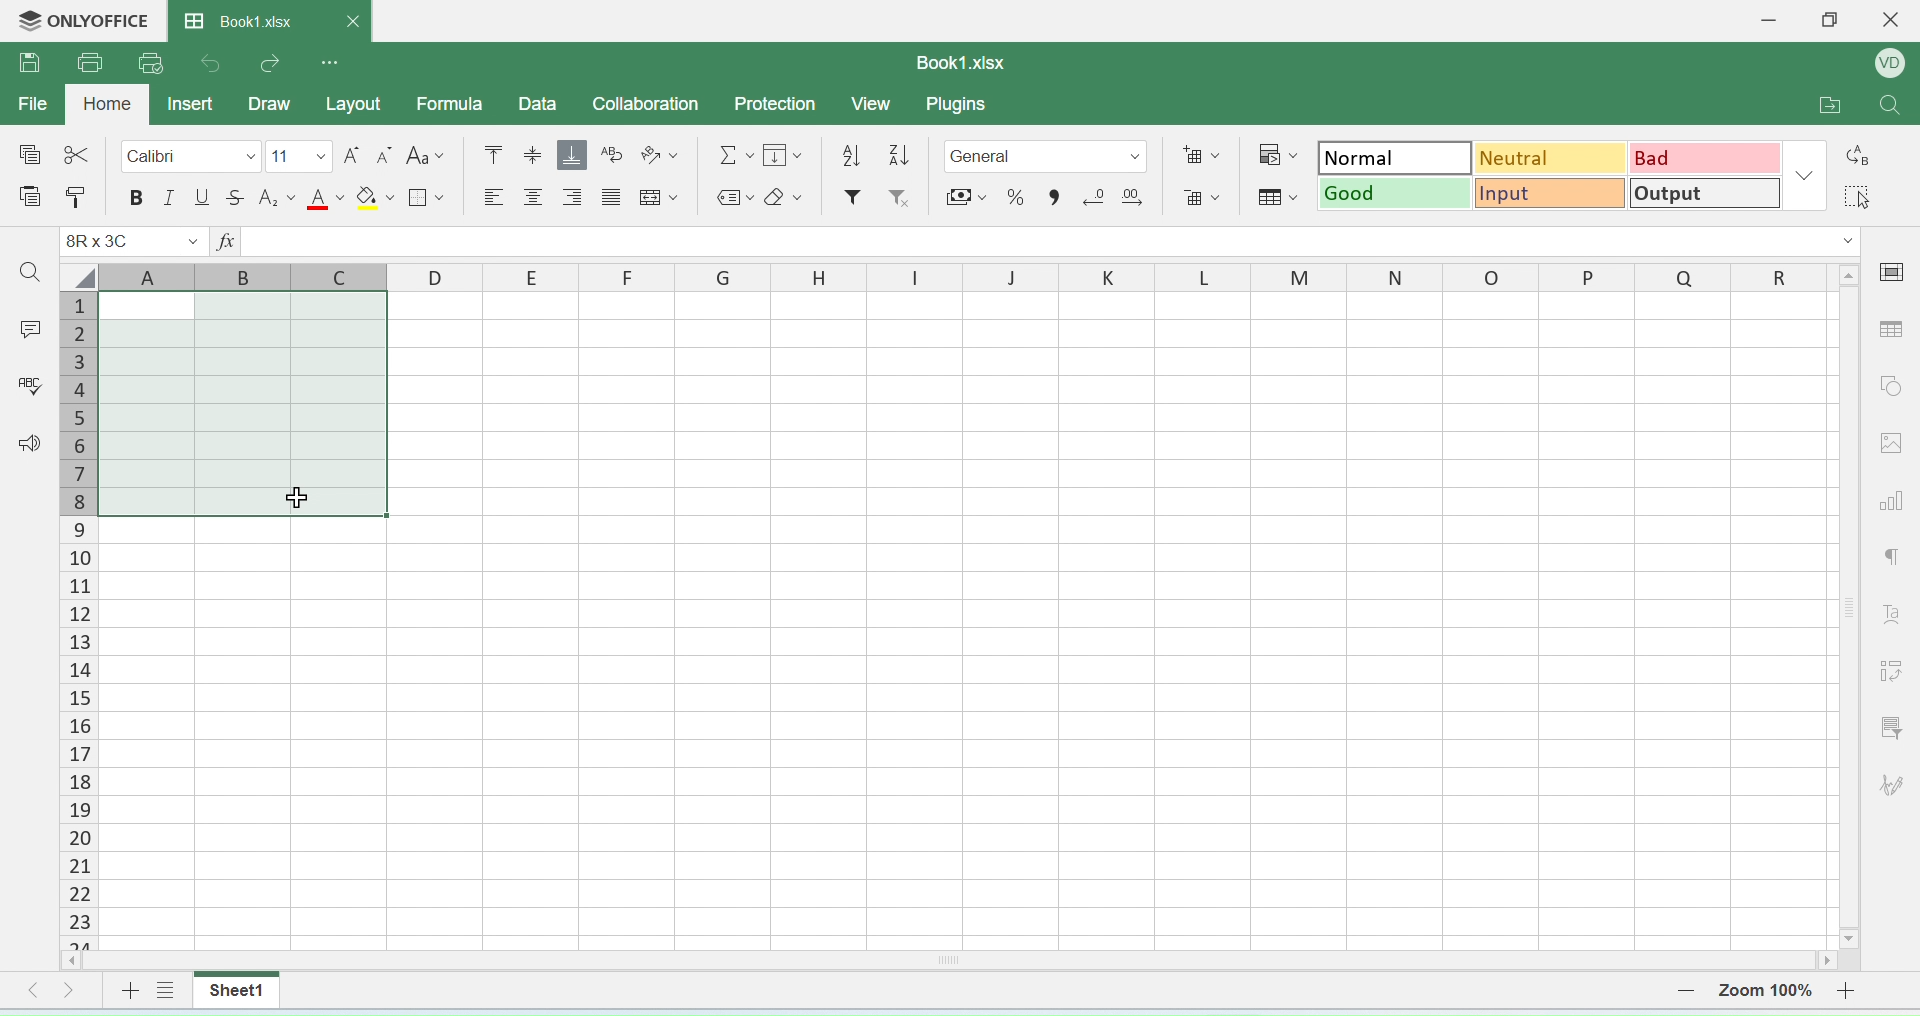 Image resolution: width=1920 pixels, height=1016 pixels. Describe the element at coordinates (1275, 151) in the screenshot. I see `conditional formatting` at that location.